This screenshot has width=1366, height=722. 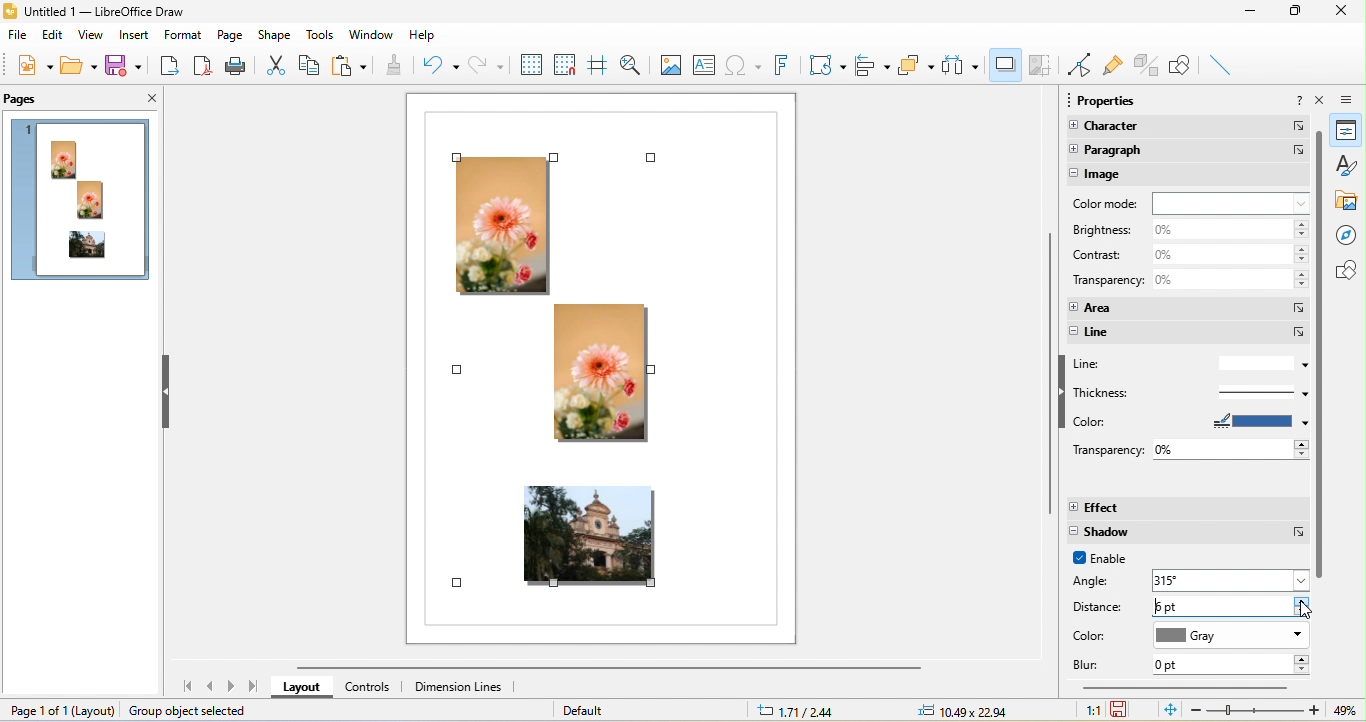 What do you see at coordinates (237, 67) in the screenshot?
I see `print` at bounding box center [237, 67].